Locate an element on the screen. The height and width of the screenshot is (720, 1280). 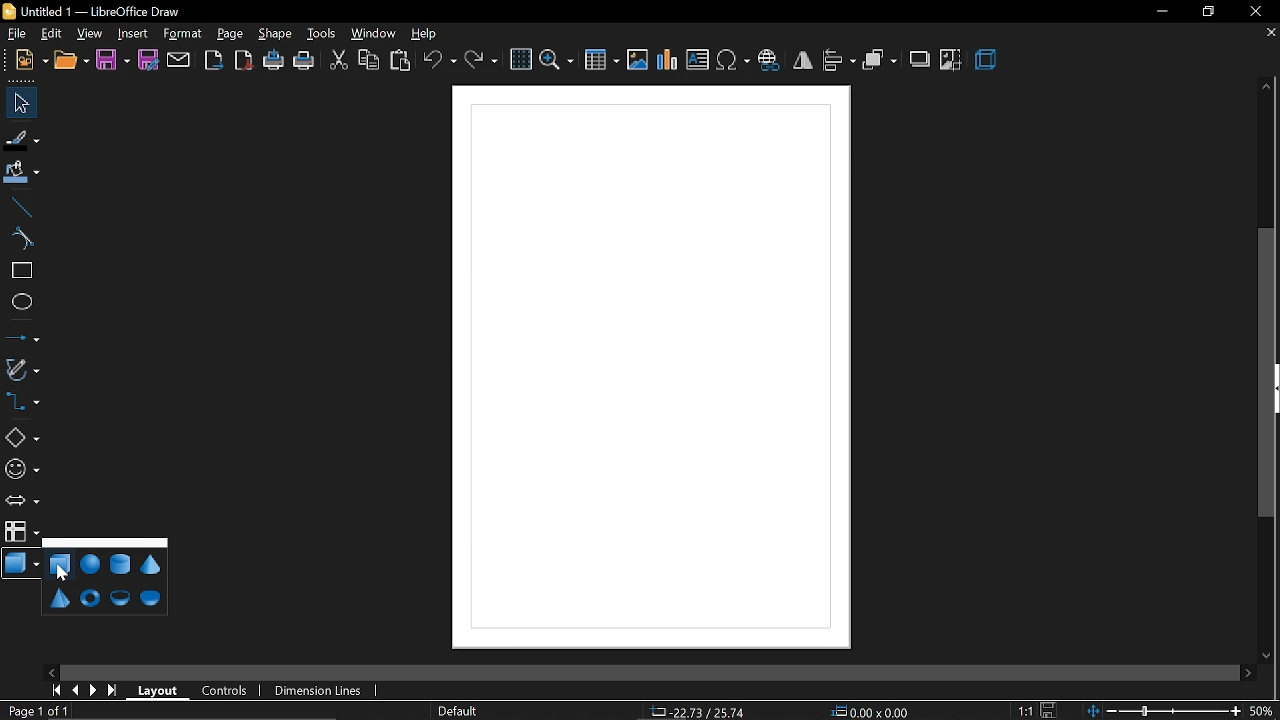
save is located at coordinates (1050, 710).